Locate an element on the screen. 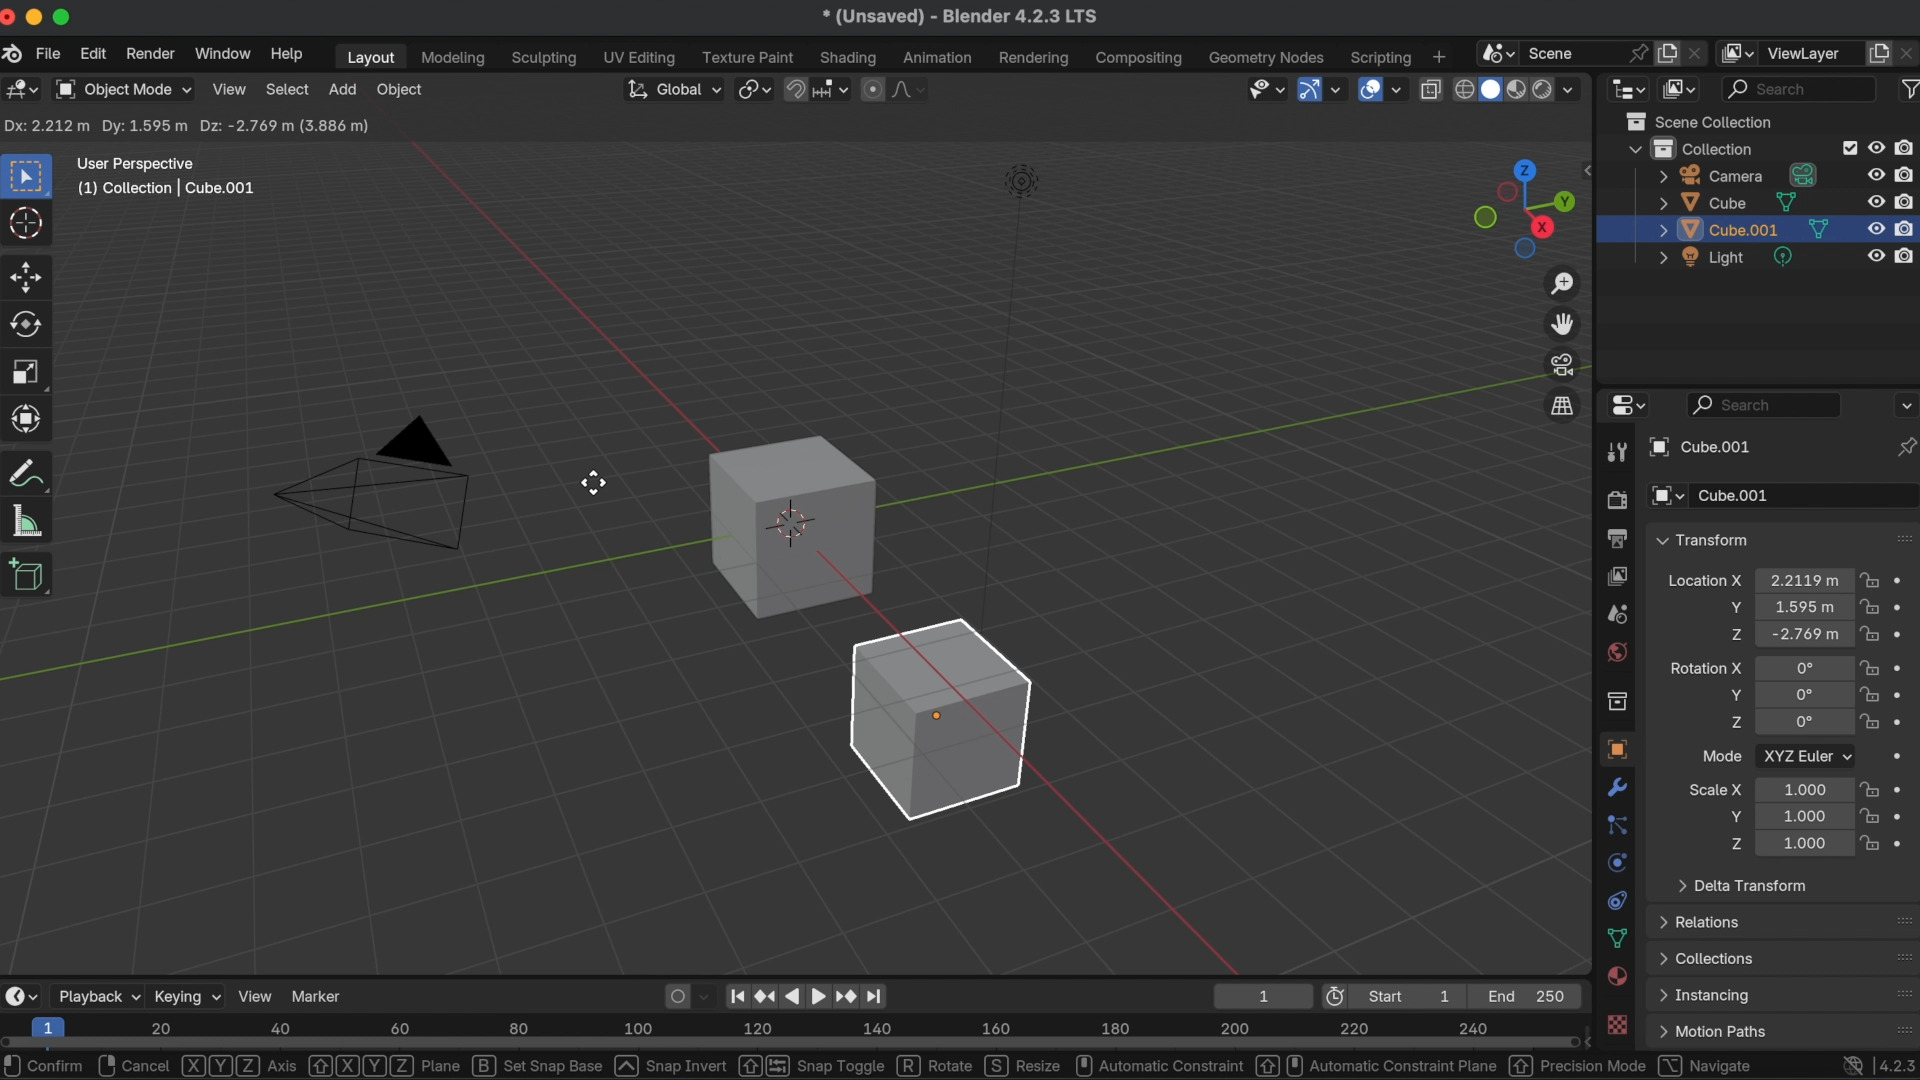 Image resolution: width=1920 pixels, height=1080 pixels. geometry nodes is located at coordinates (1268, 57).